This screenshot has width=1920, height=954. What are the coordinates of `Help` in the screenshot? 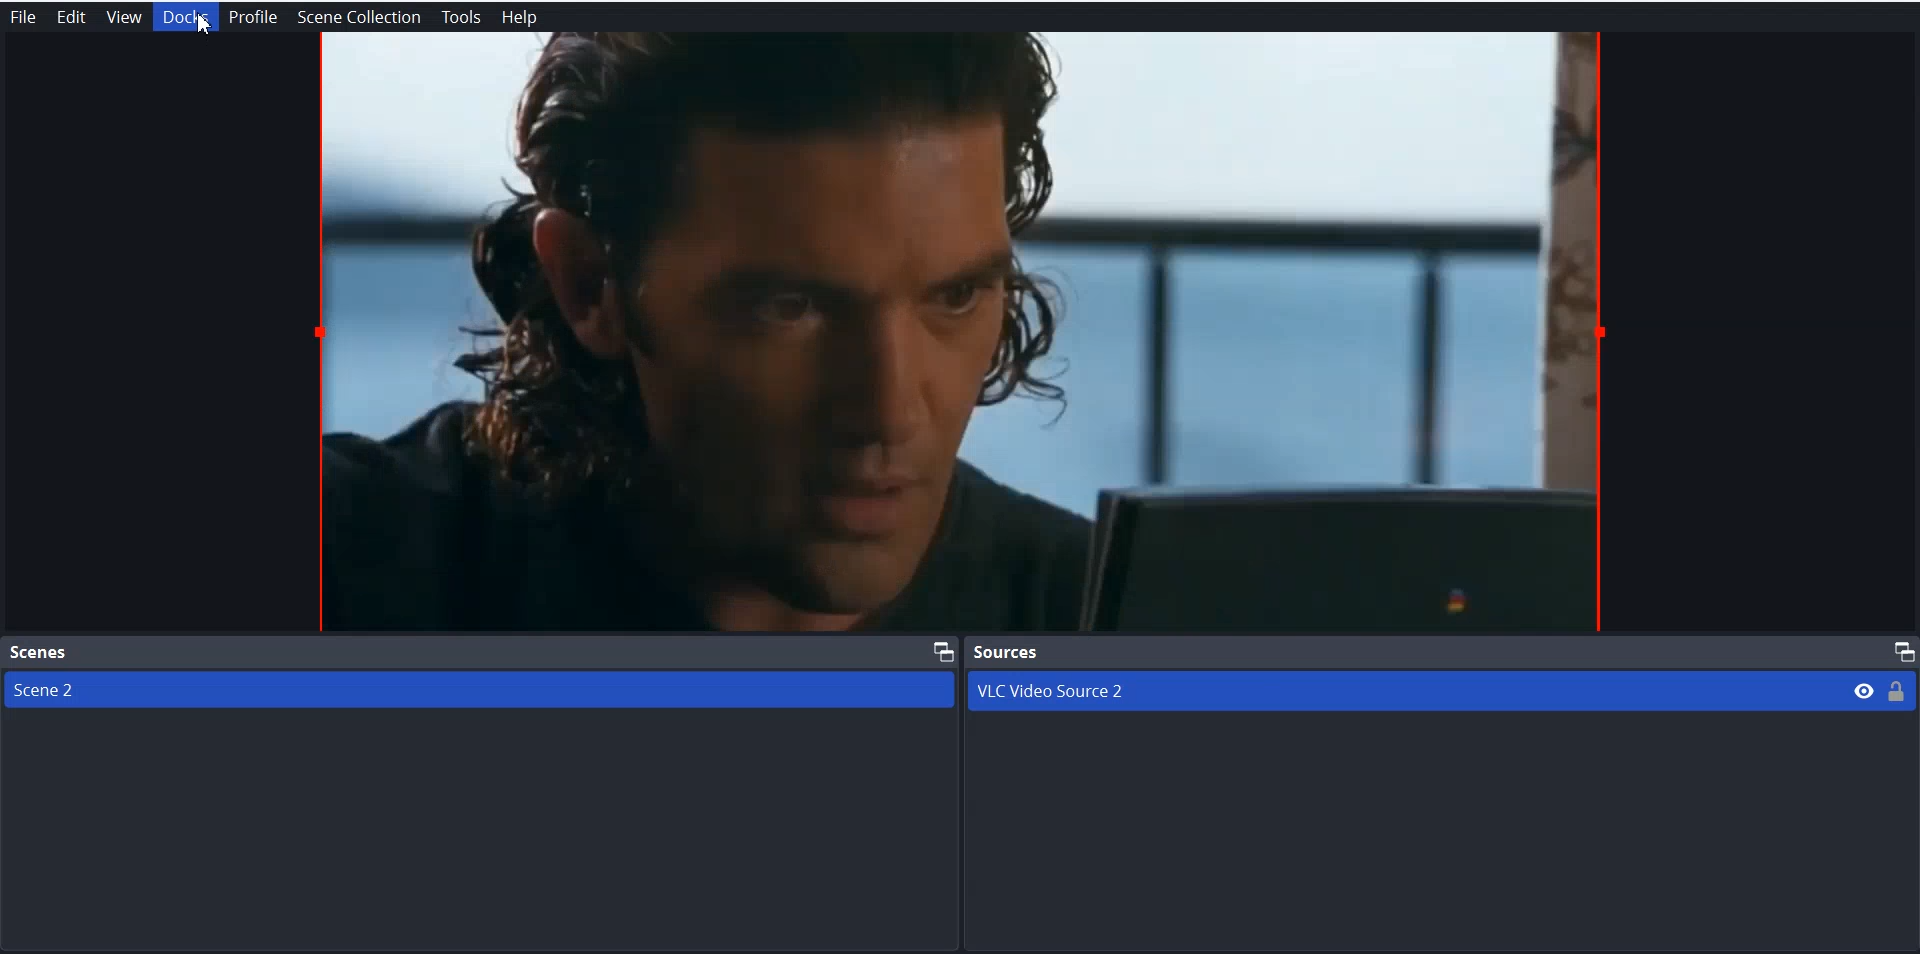 It's located at (520, 18).